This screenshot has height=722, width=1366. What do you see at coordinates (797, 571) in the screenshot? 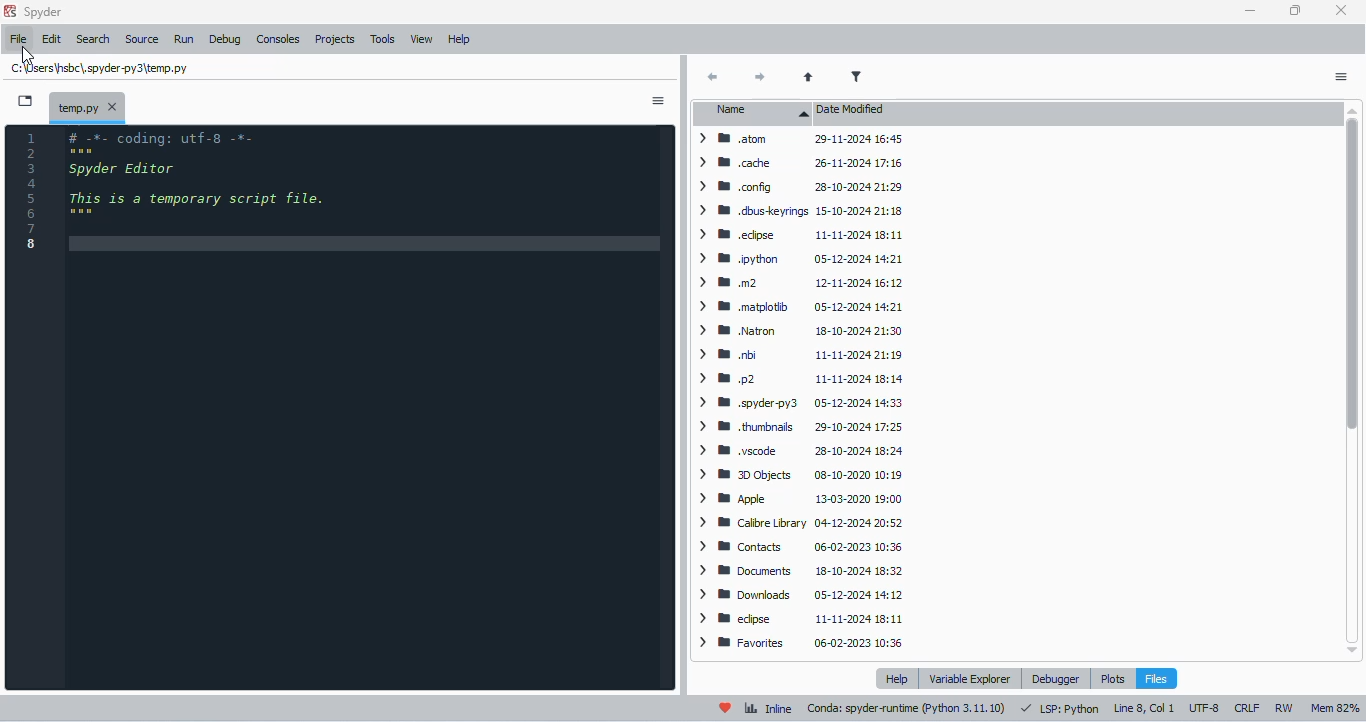
I see `> Documents 18-10-2024 18:32` at bounding box center [797, 571].